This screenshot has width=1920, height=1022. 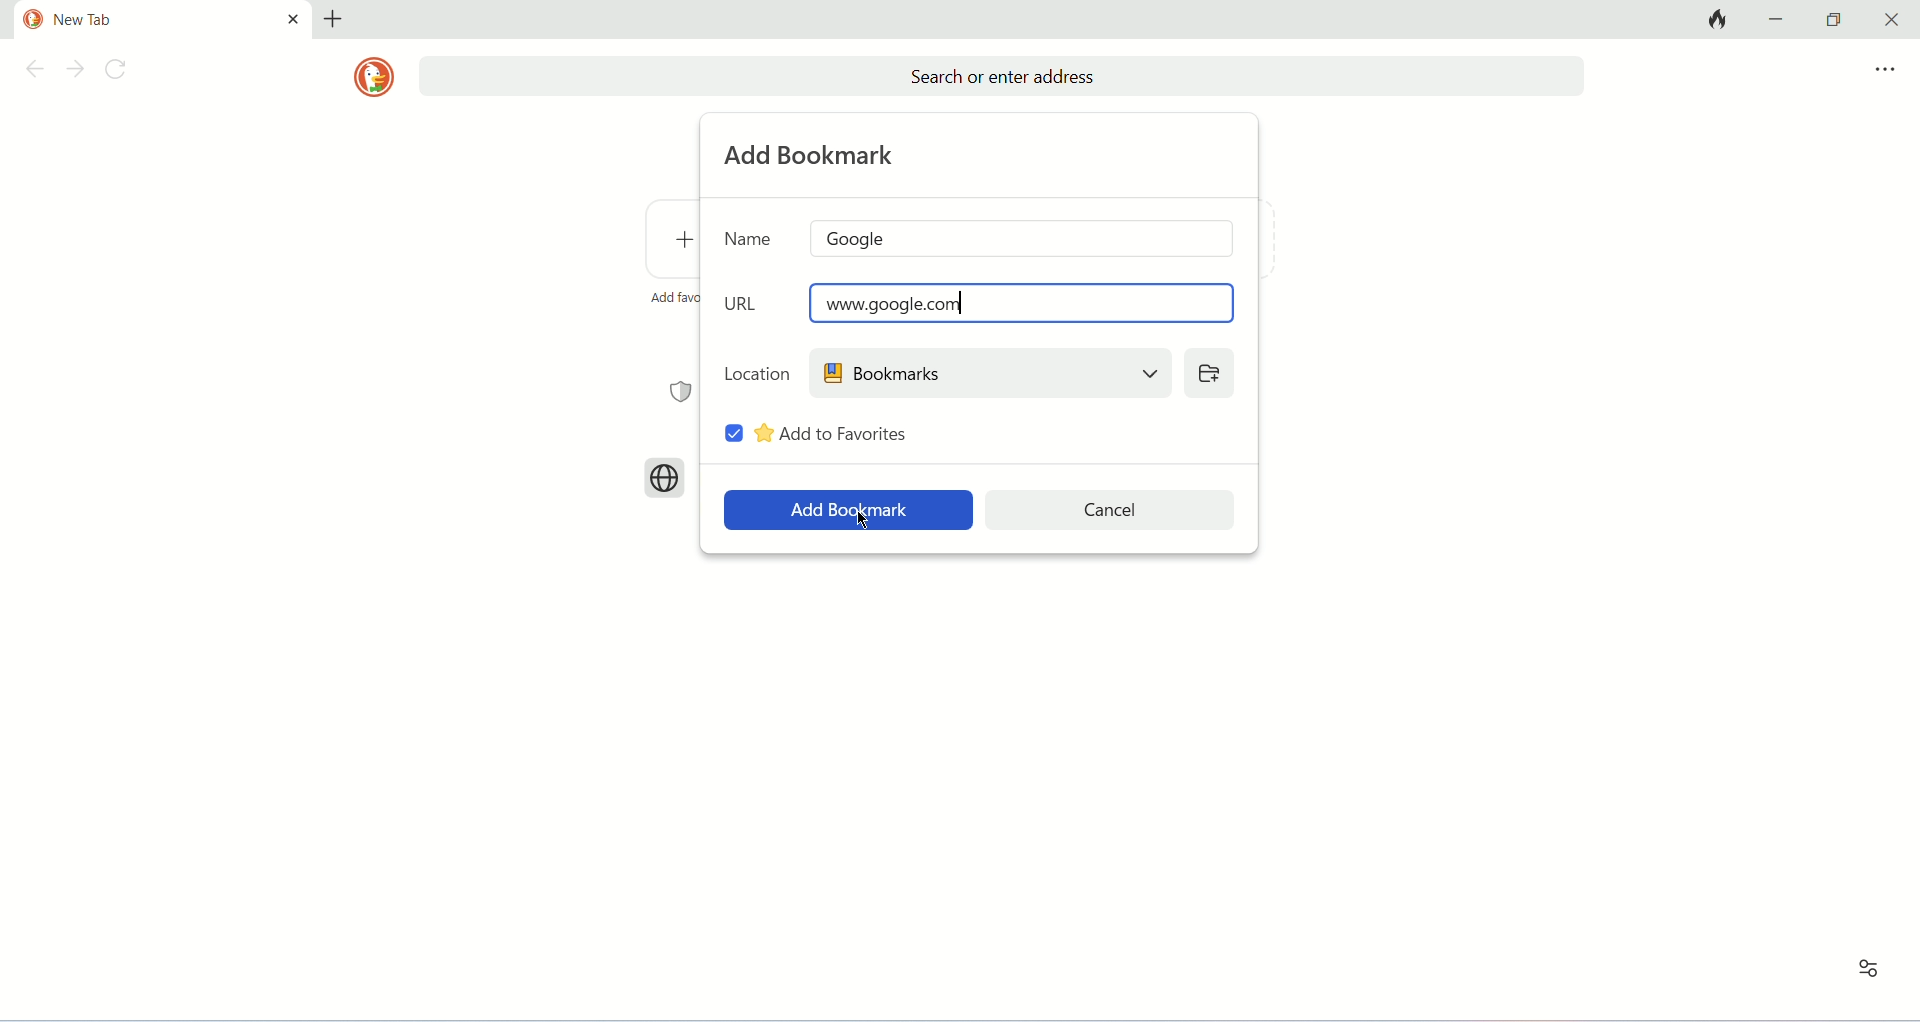 What do you see at coordinates (1715, 19) in the screenshot?
I see `close tab and clear data` at bounding box center [1715, 19].